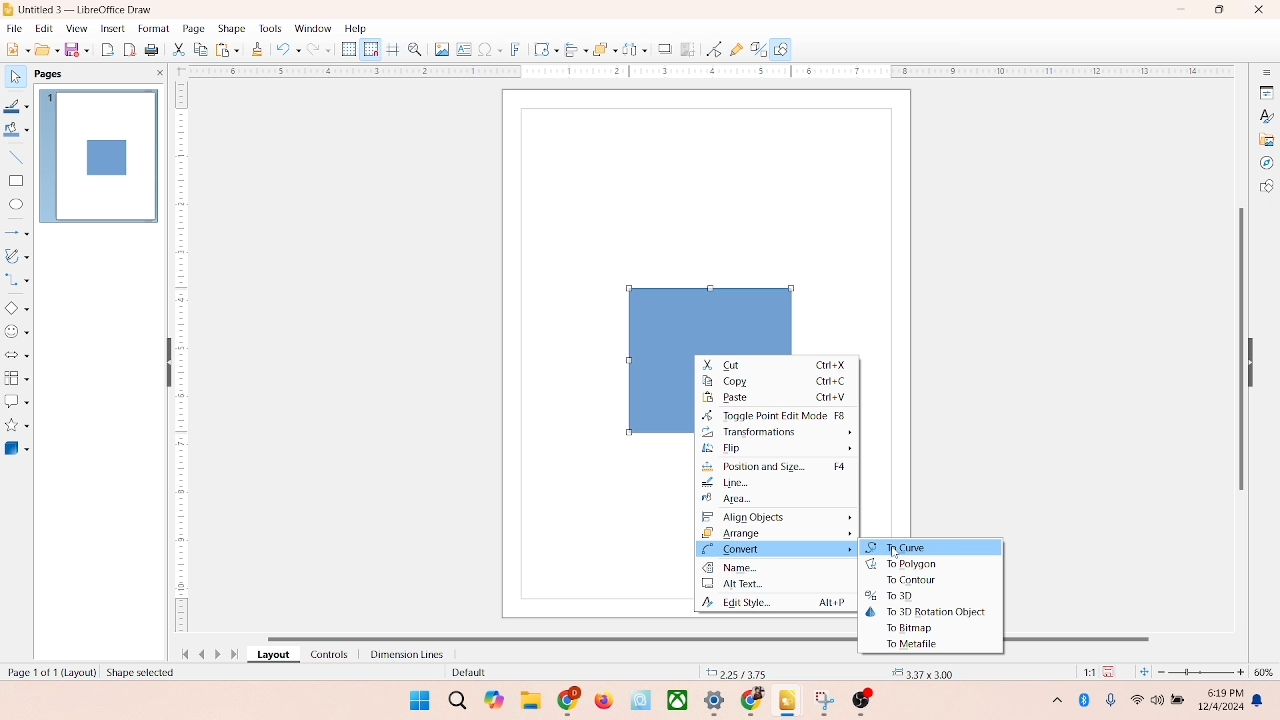  I want to click on close, so click(1254, 11).